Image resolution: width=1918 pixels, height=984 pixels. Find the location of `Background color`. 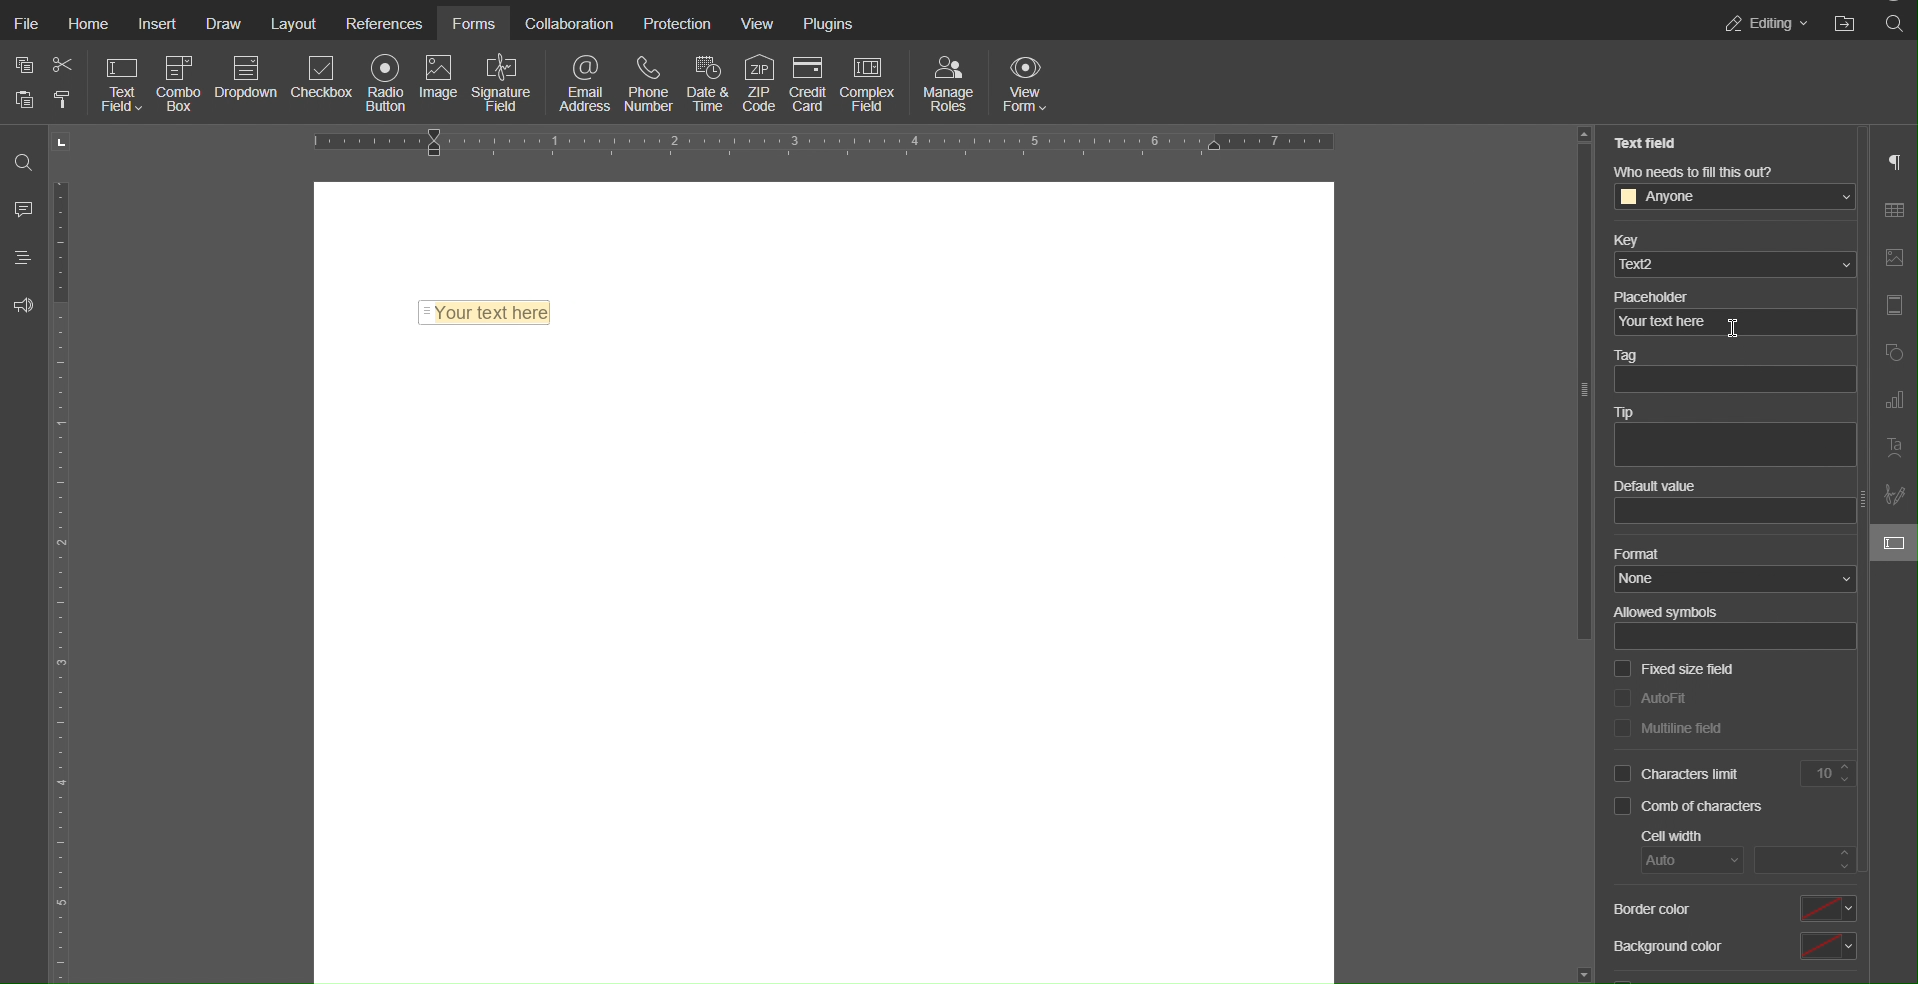

Background color is located at coordinates (1735, 945).